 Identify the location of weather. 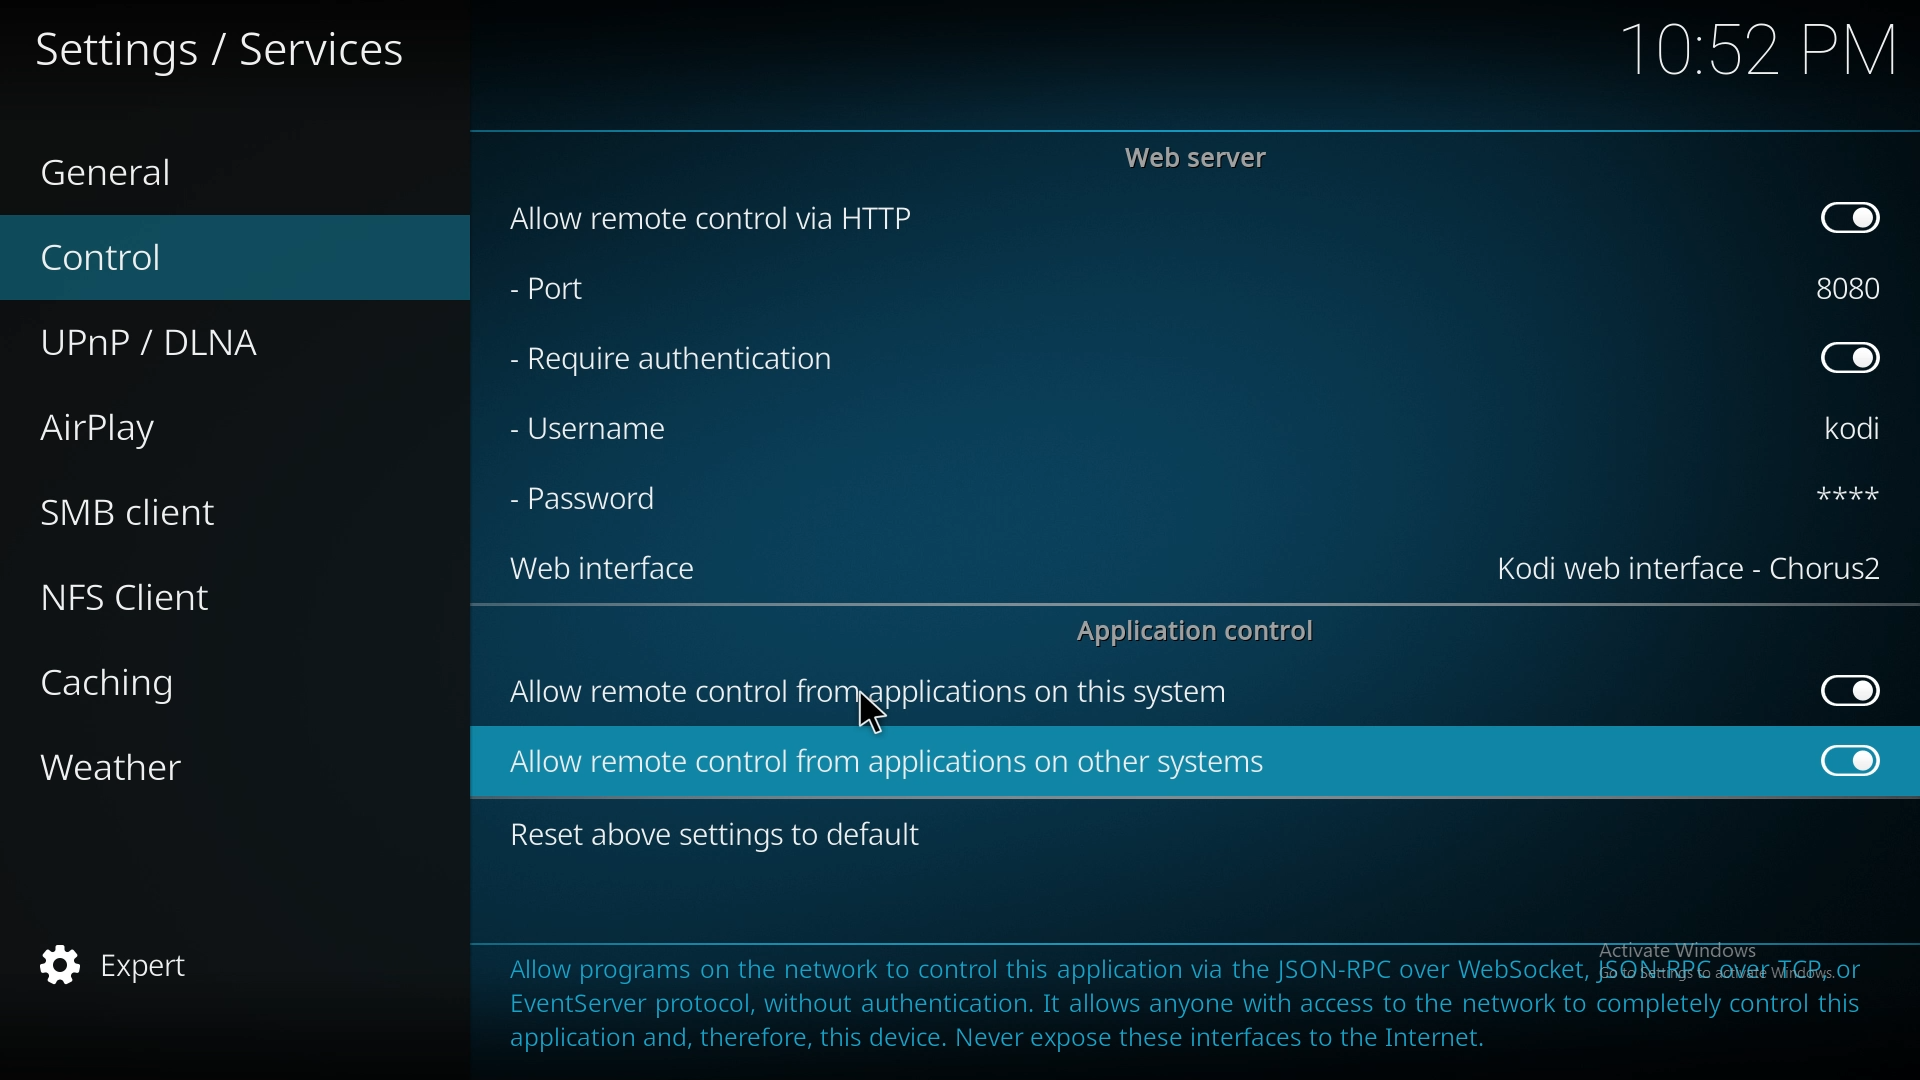
(208, 765).